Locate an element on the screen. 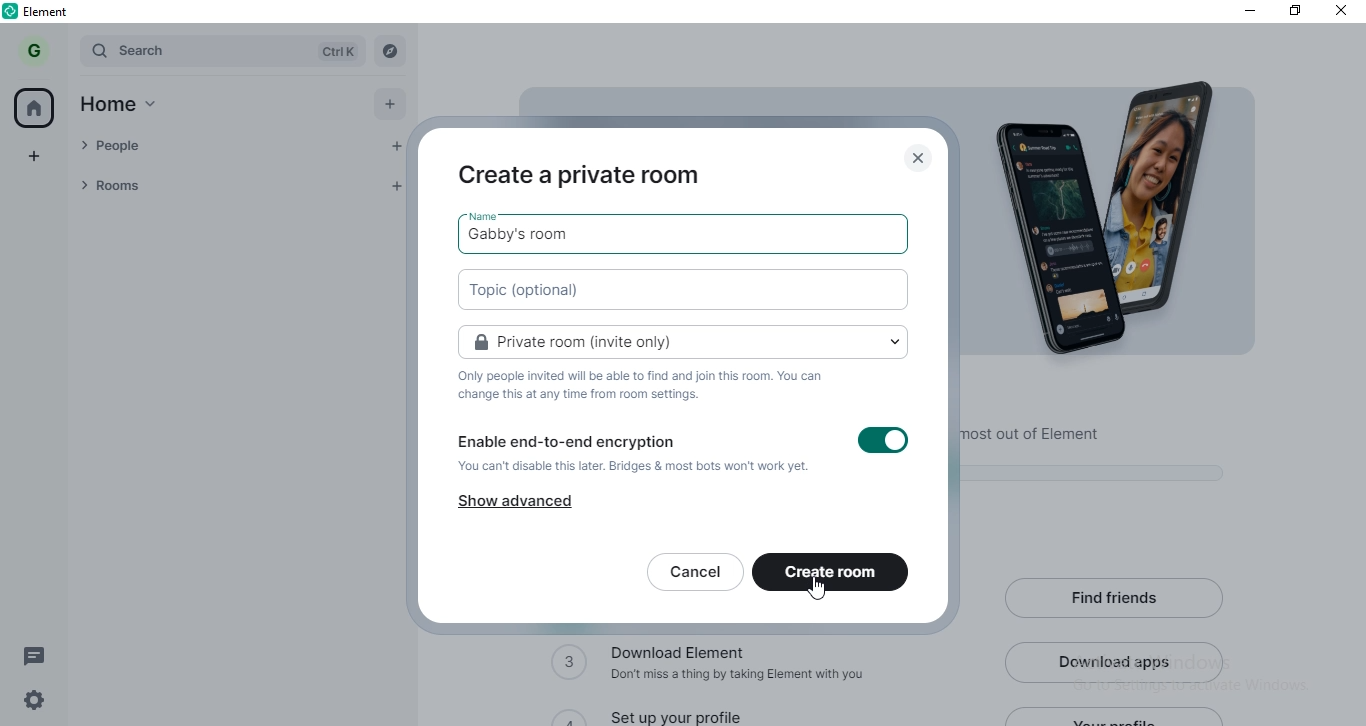  Explore rooms is located at coordinates (391, 49).